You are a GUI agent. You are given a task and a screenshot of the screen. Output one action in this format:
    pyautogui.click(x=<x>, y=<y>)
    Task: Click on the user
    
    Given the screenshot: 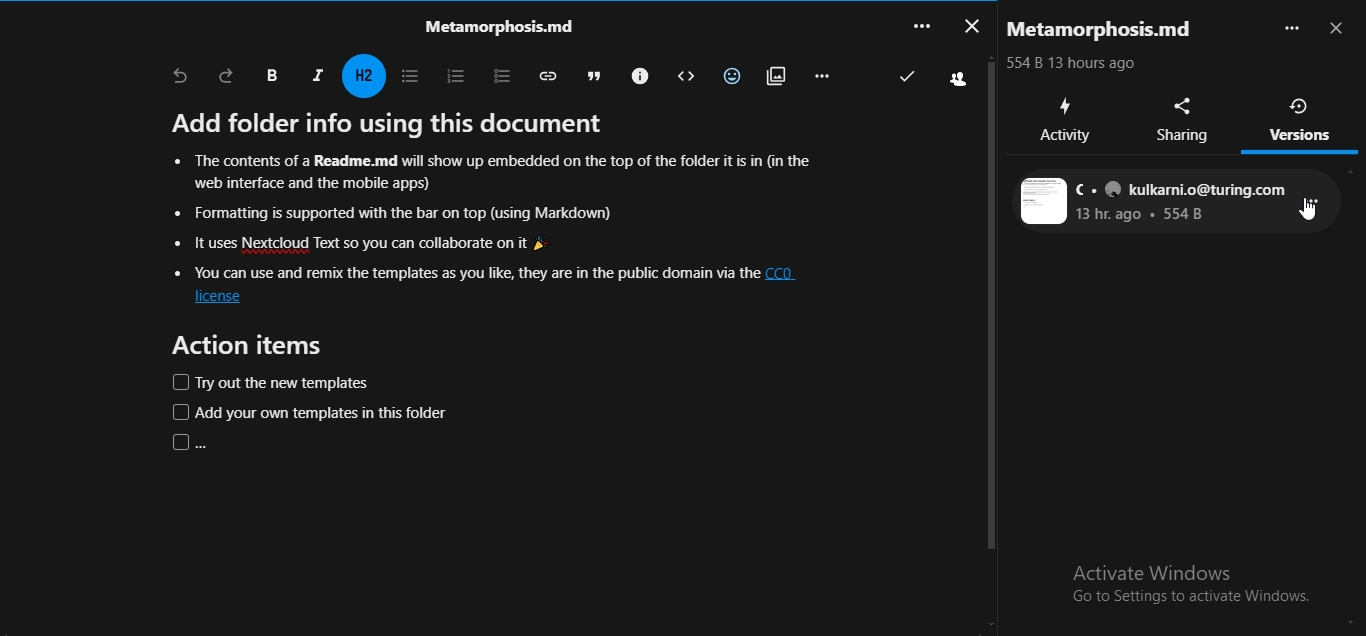 What is the action you would take?
    pyautogui.click(x=962, y=80)
    